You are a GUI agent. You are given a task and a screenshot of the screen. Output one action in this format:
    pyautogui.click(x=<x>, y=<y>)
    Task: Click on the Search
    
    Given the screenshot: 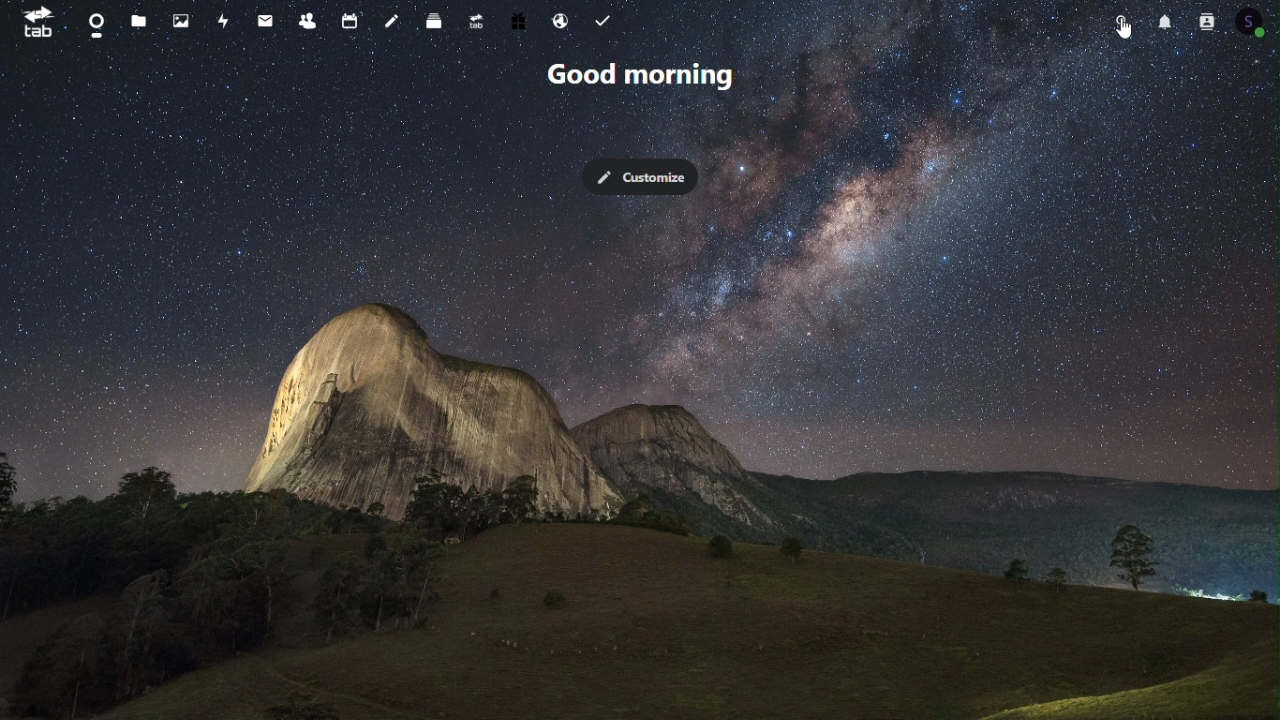 What is the action you would take?
    pyautogui.click(x=1123, y=22)
    